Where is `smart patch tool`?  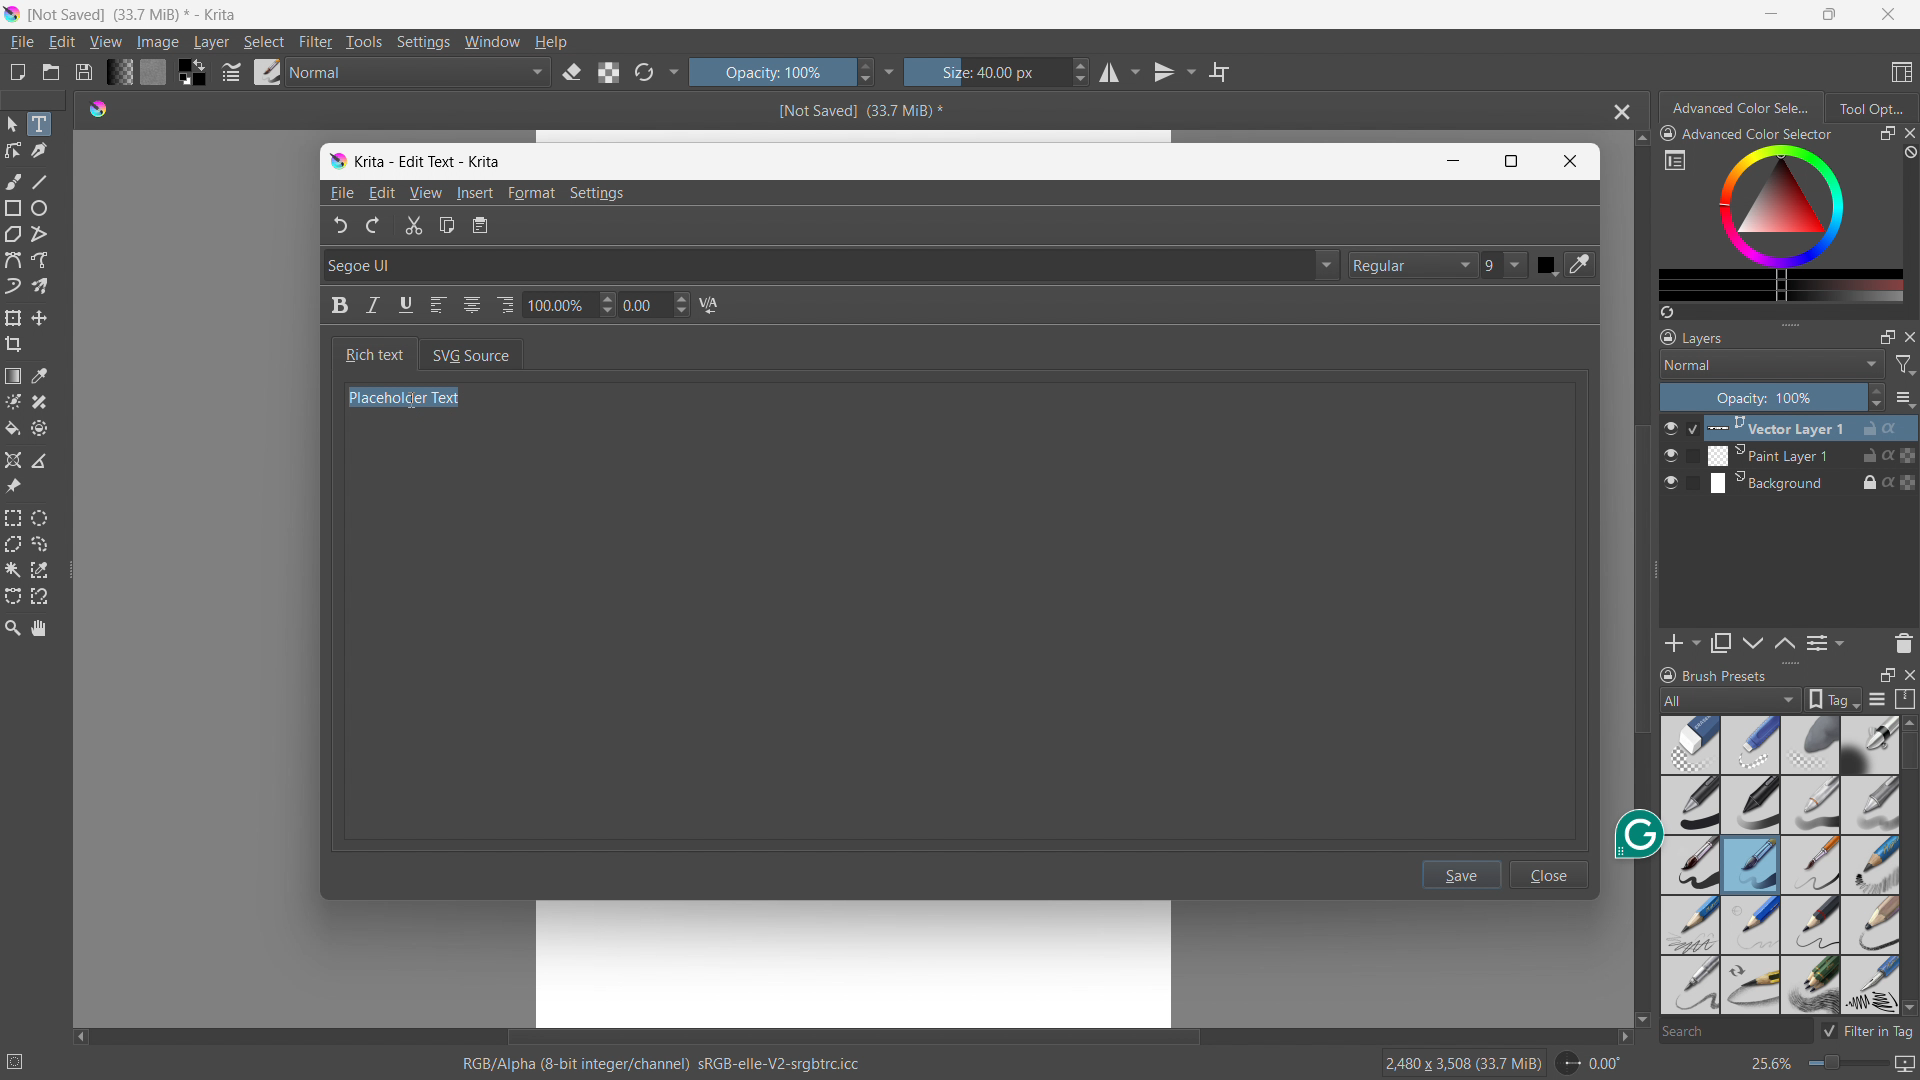 smart patch tool is located at coordinates (39, 402).